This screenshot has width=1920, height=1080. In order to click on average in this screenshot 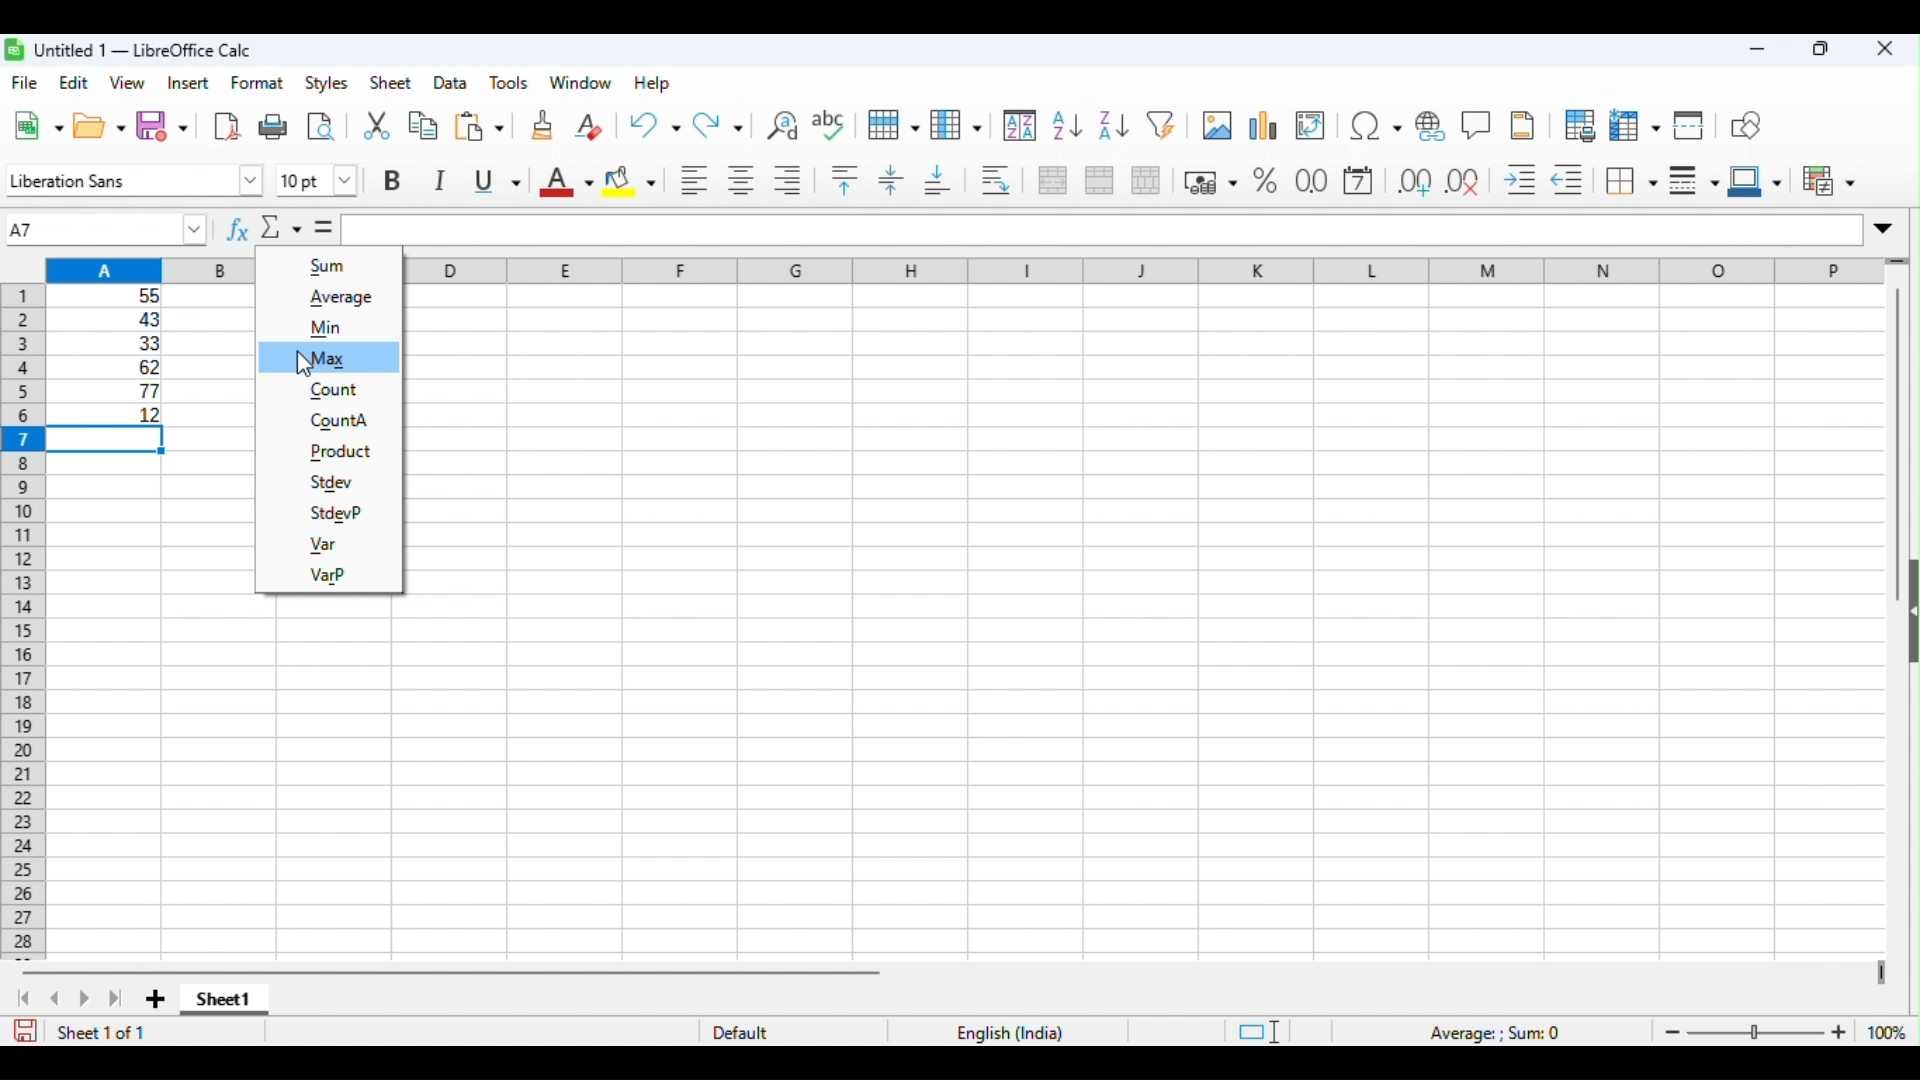, I will do `click(344, 298)`.